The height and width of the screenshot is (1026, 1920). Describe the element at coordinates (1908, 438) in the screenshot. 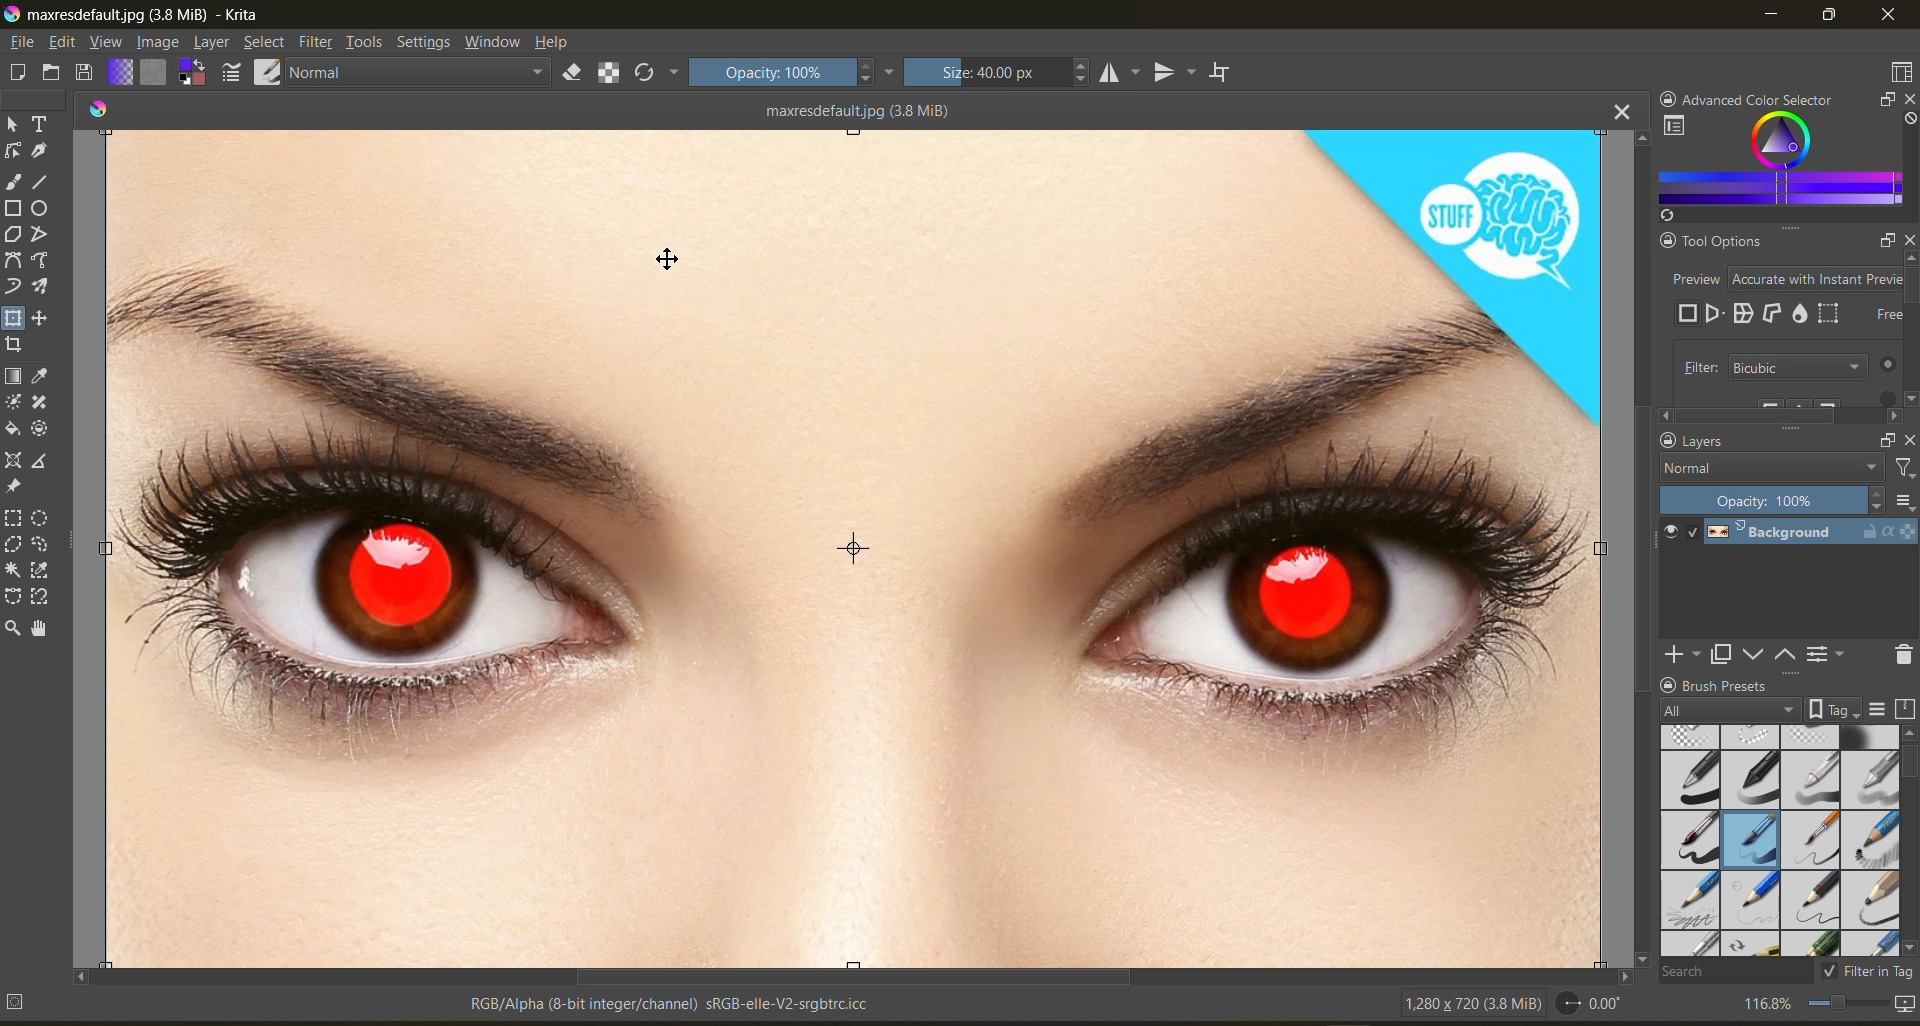

I see `close docker` at that location.